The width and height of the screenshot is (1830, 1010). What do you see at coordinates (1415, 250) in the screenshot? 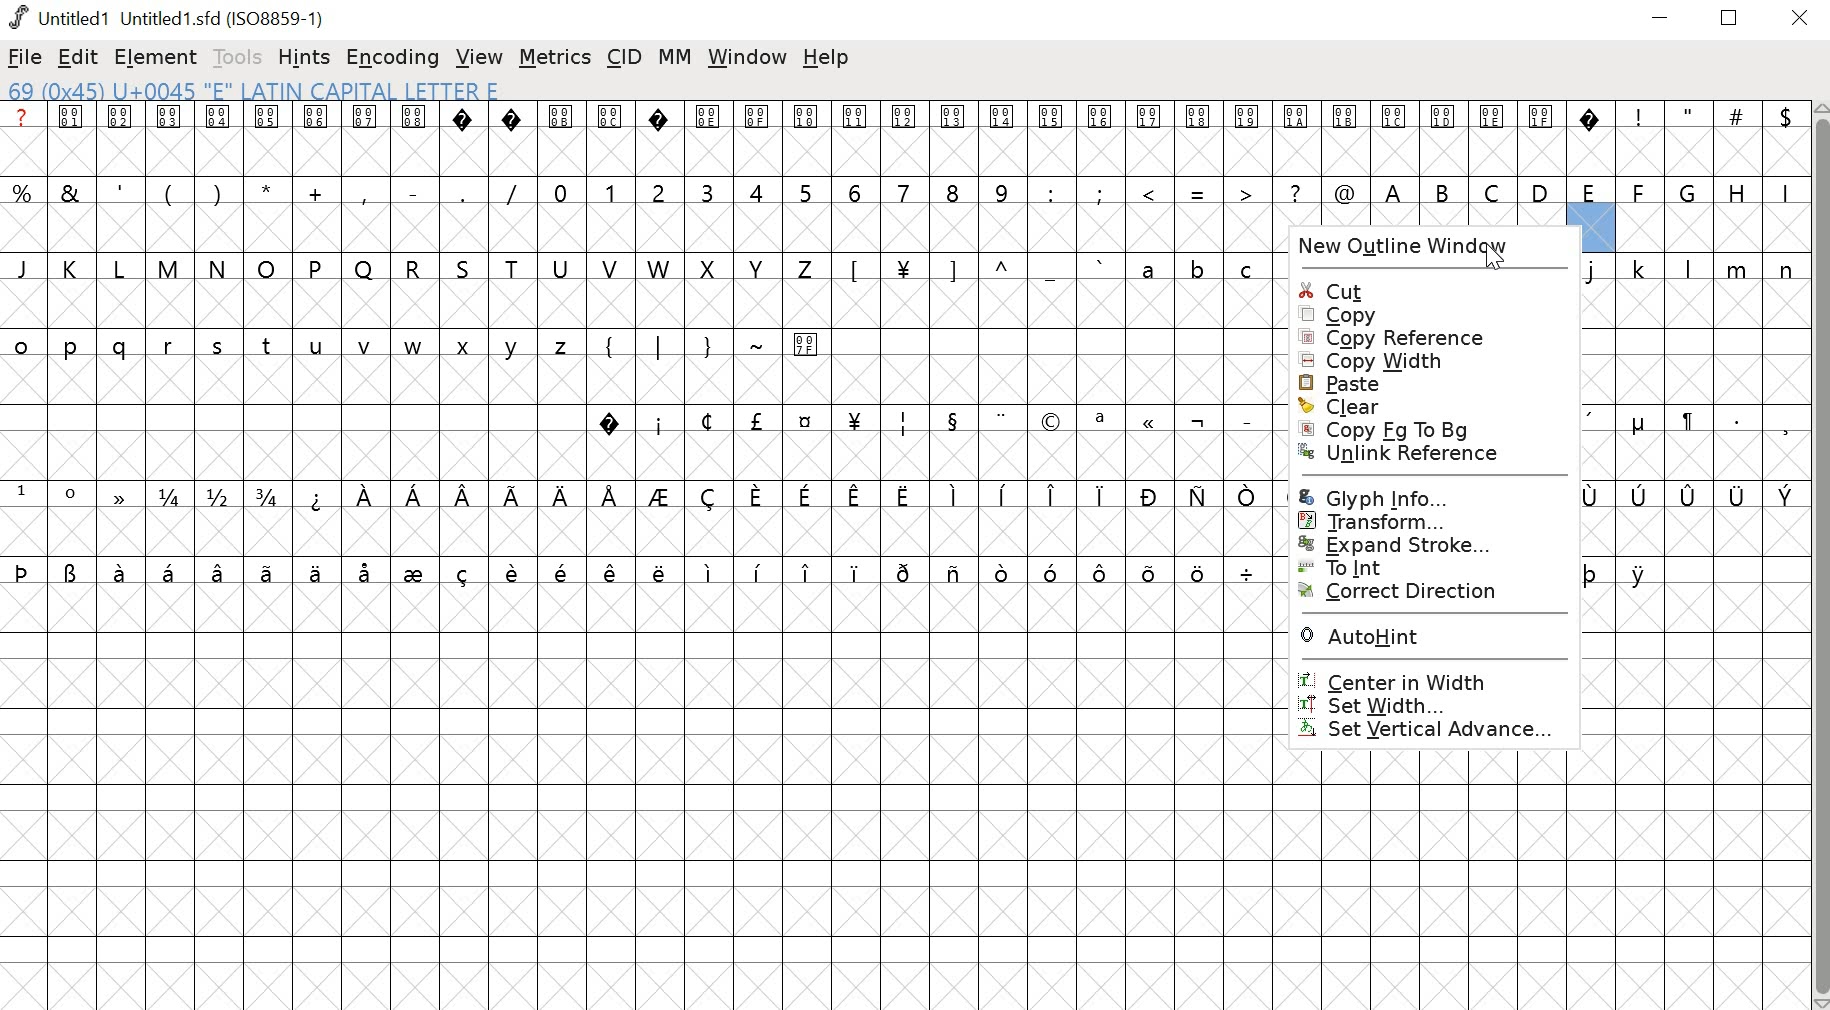
I see `NEW OUTLINE WINDOW` at bounding box center [1415, 250].